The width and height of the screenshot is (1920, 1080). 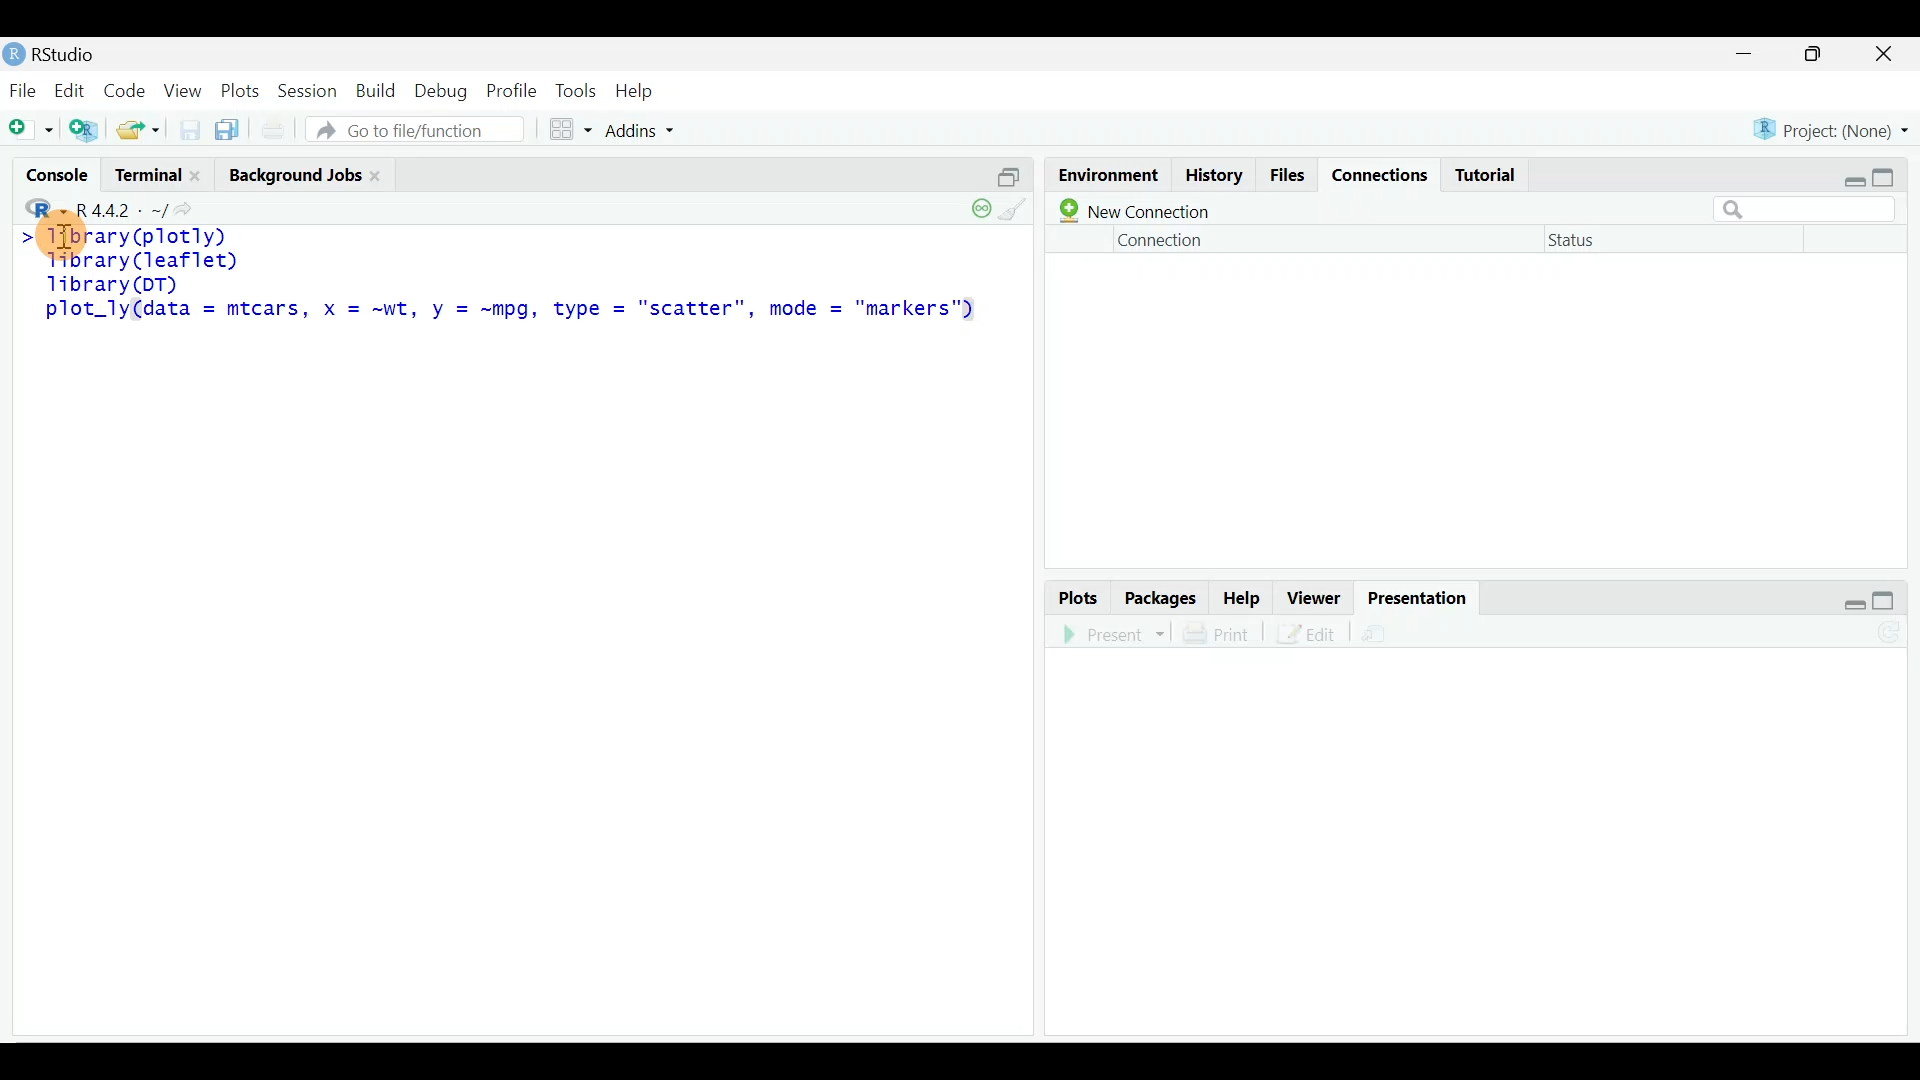 I want to click on Build, so click(x=377, y=91).